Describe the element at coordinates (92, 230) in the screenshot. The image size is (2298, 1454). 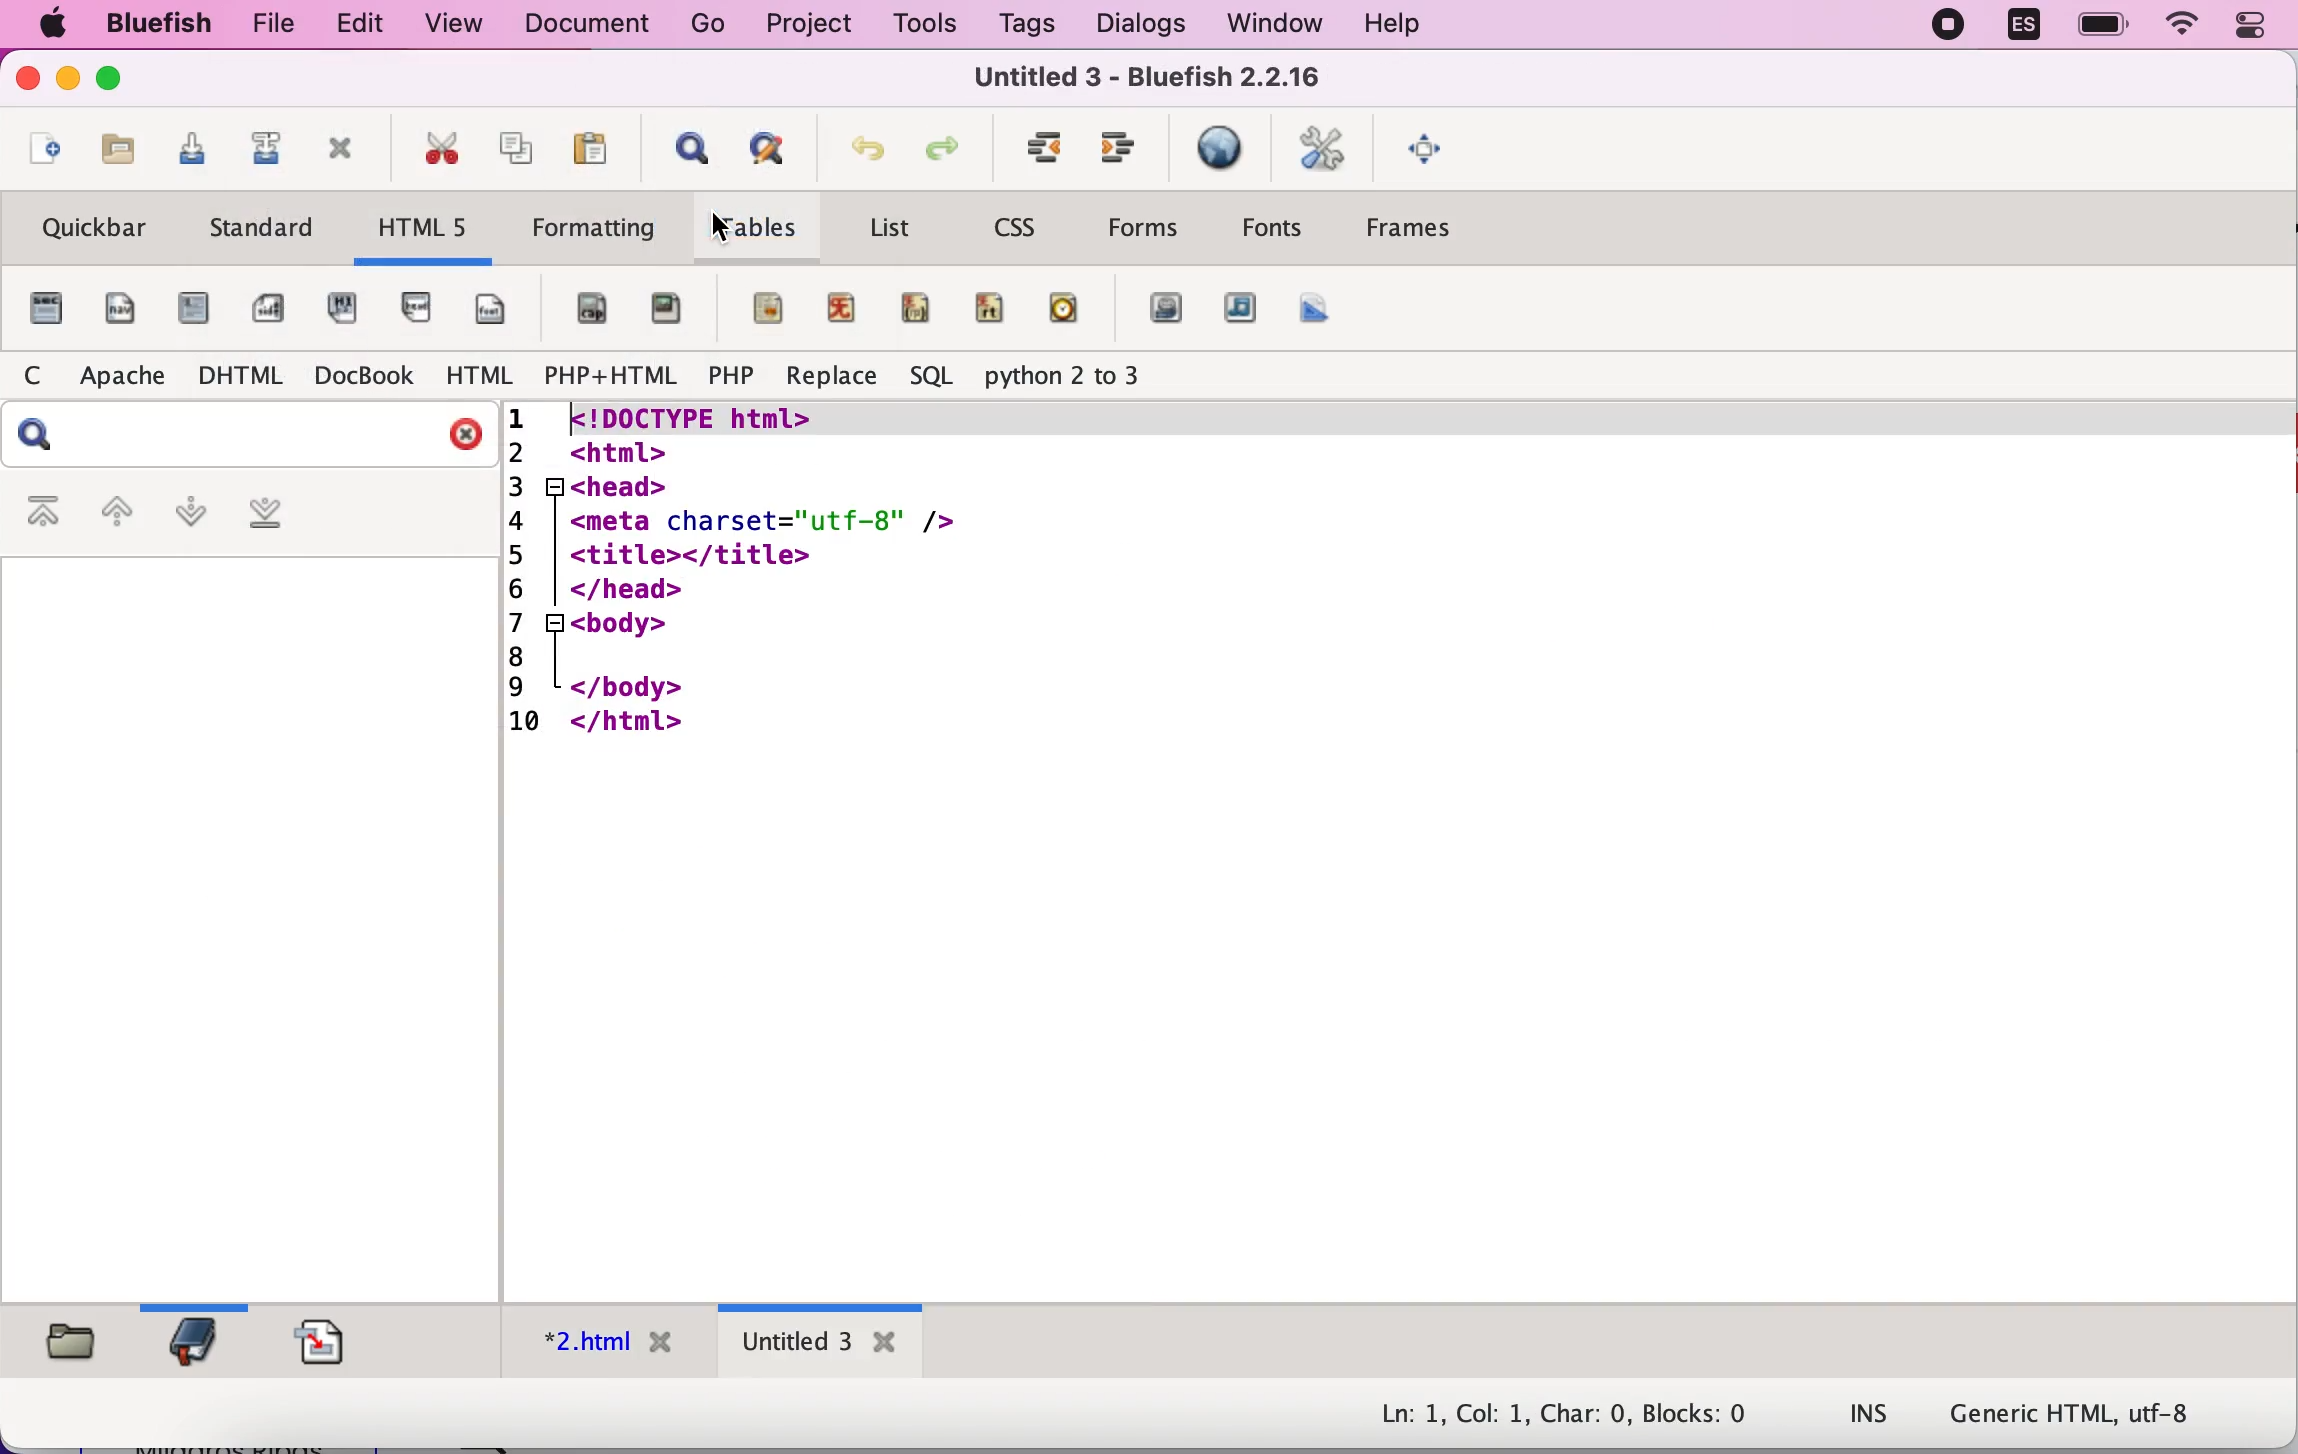
I see `quickbar` at that location.